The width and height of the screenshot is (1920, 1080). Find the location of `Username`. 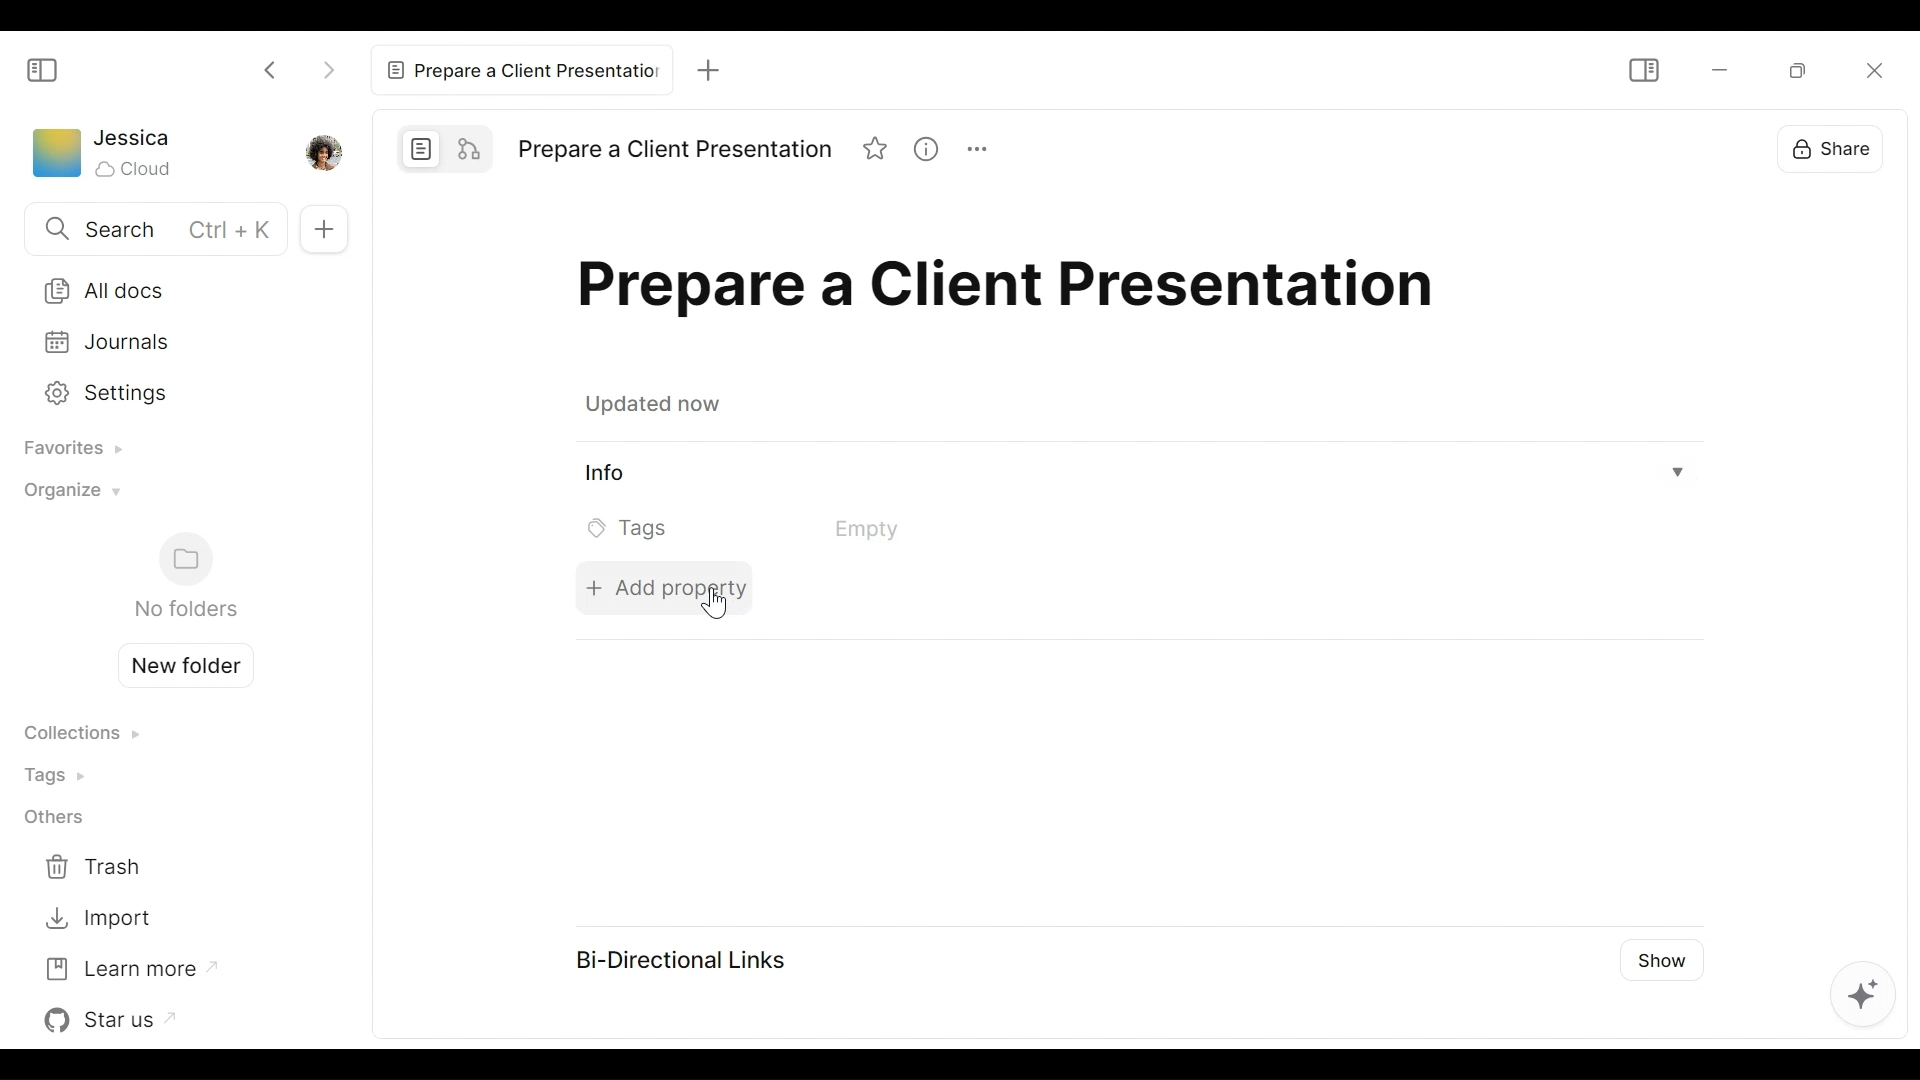

Username is located at coordinates (134, 139).